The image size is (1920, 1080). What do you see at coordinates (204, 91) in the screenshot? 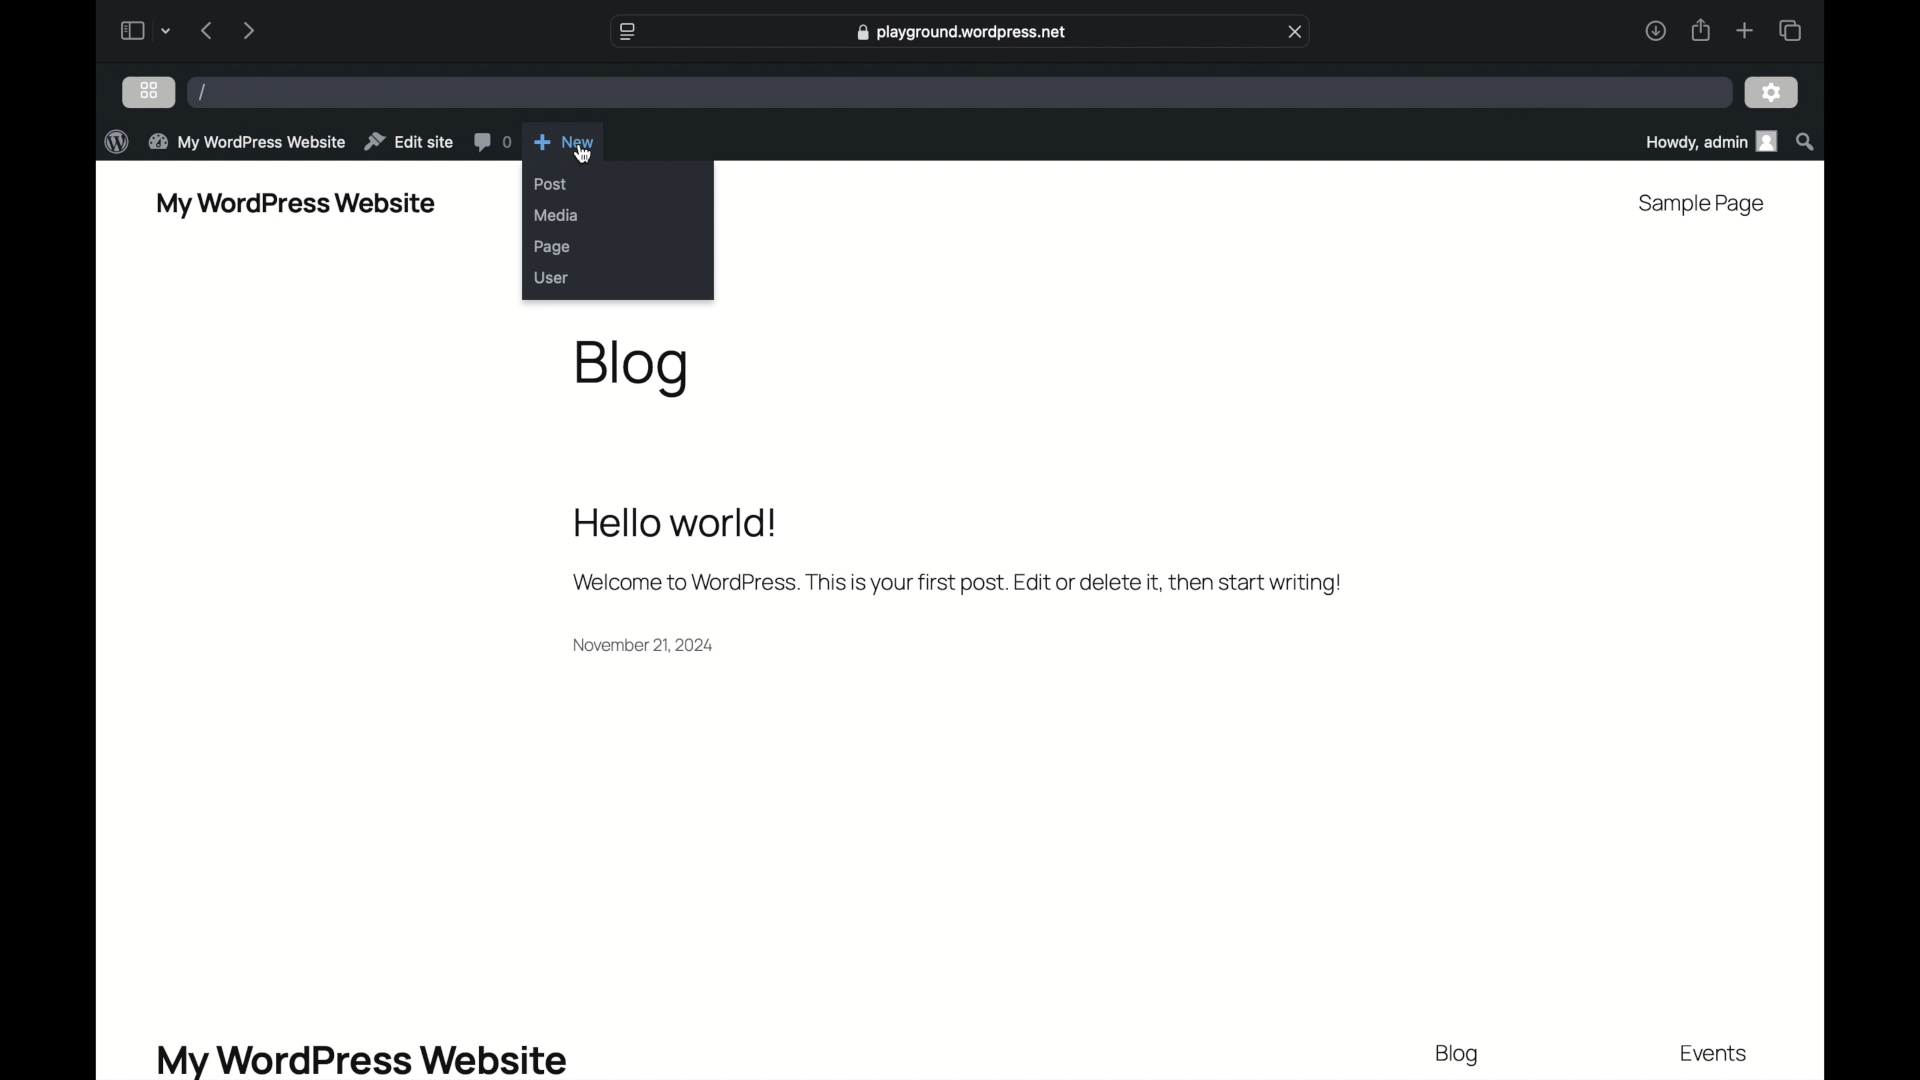
I see `/` at bounding box center [204, 91].